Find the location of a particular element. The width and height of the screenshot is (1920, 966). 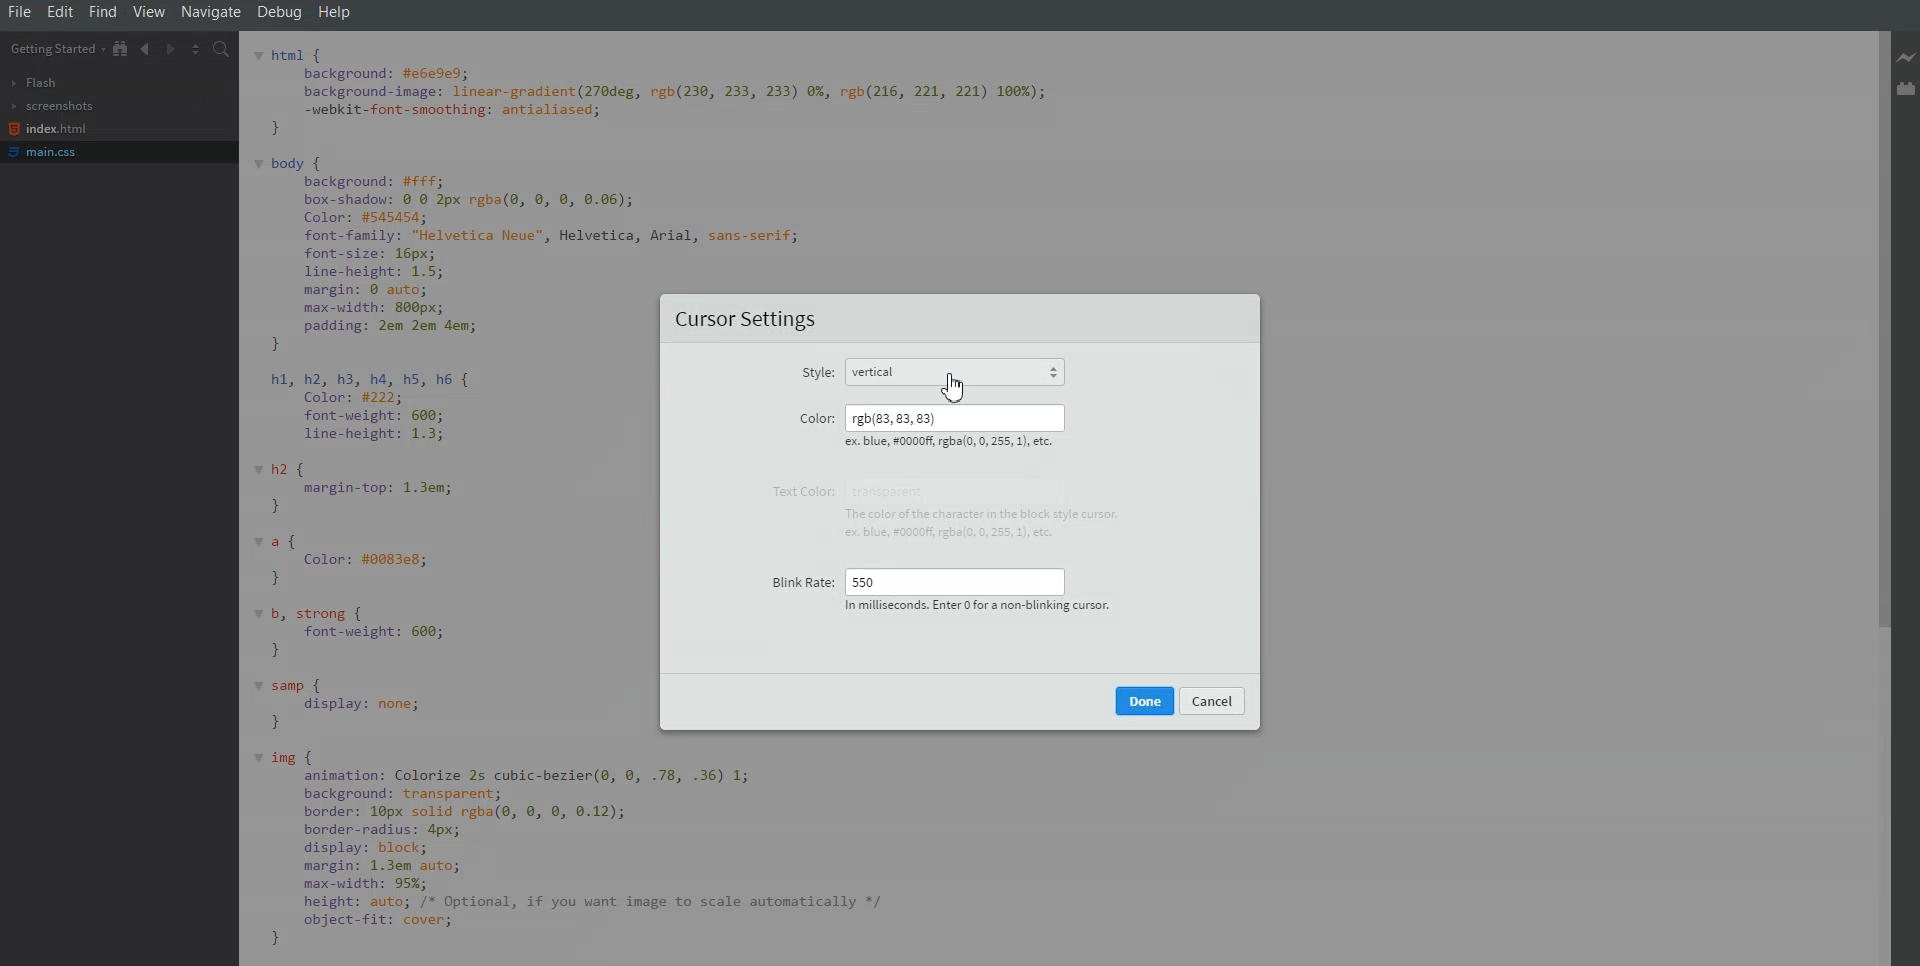

main.css is located at coordinates (49, 152).